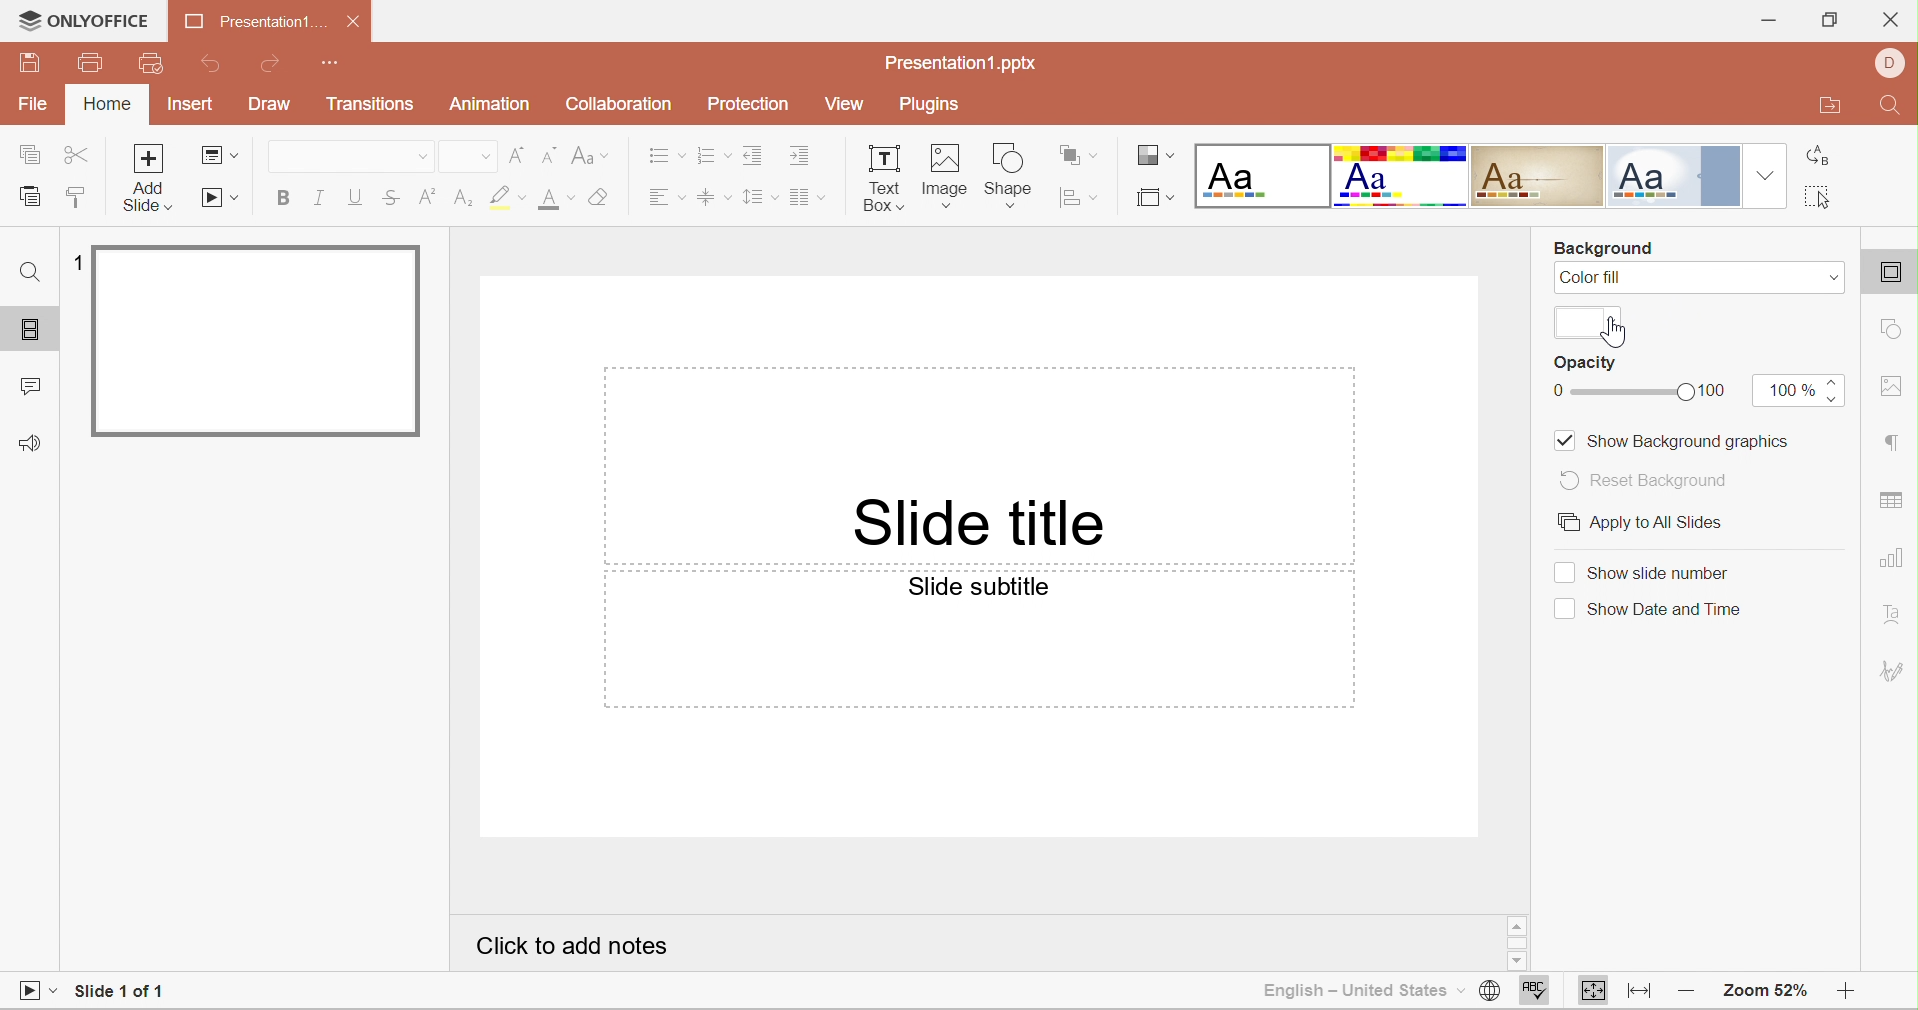 The image size is (1918, 1010). What do you see at coordinates (931, 107) in the screenshot?
I see `Plugins` at bounding box center [931, 107].